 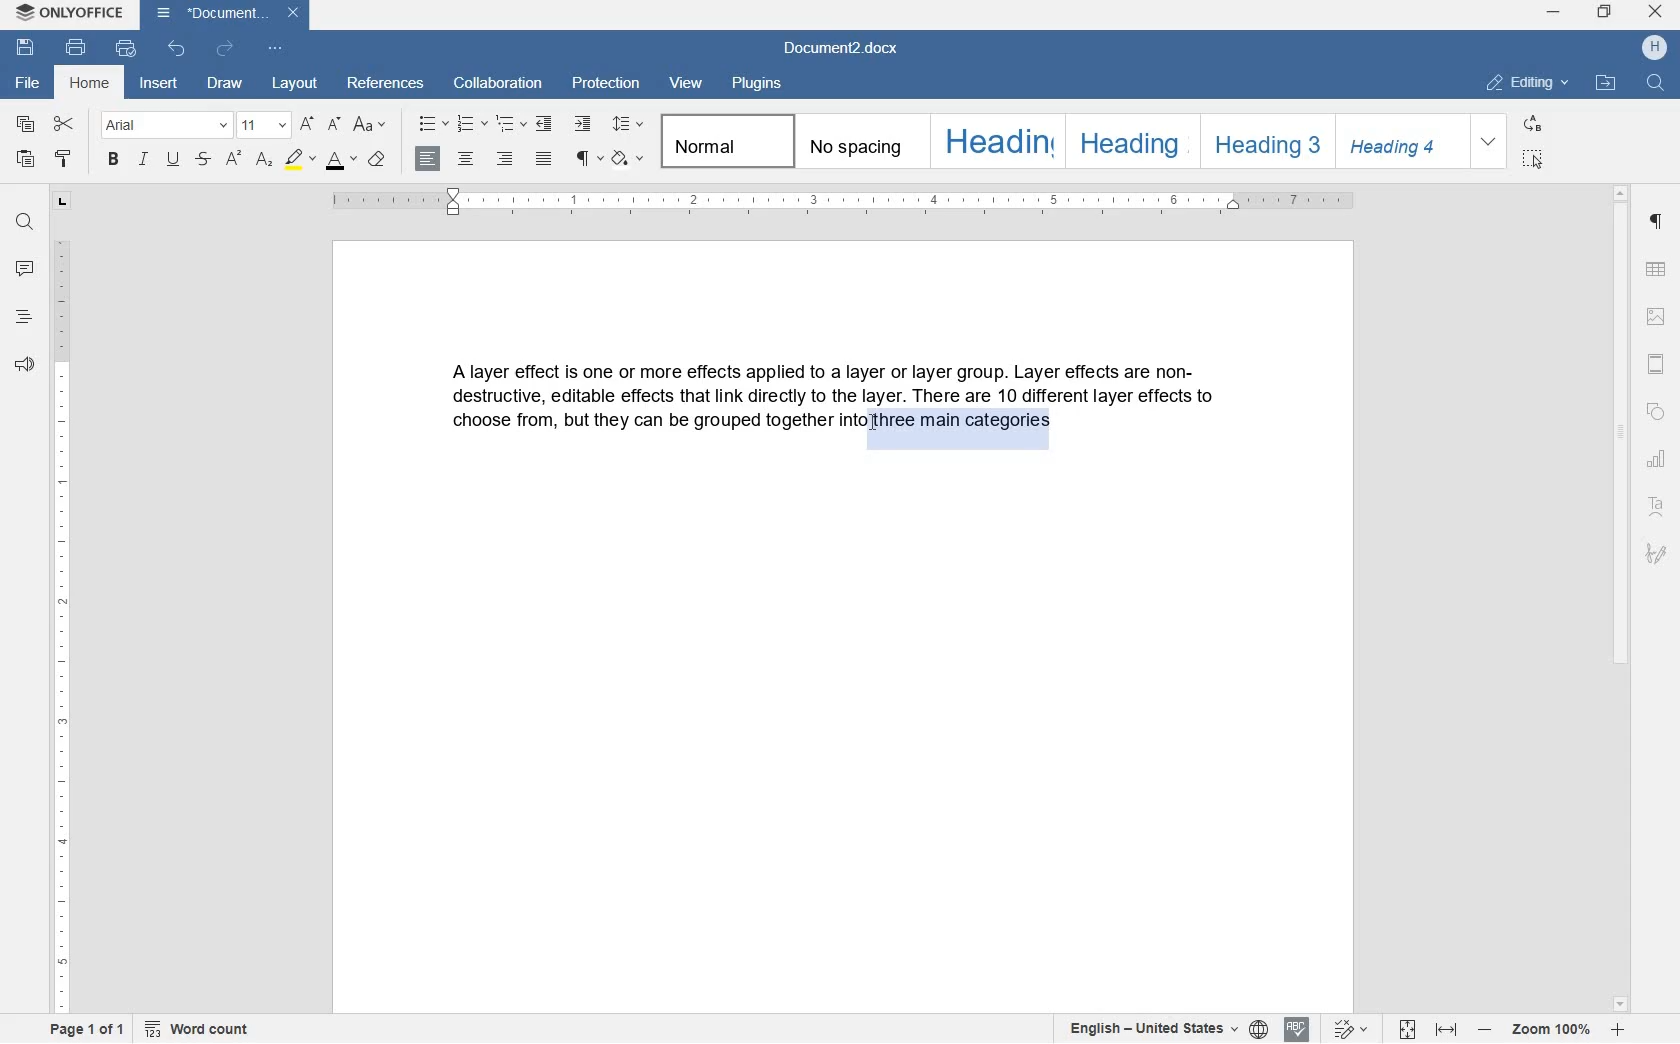 What do you see at coordinates (78, 49) in the screenshot?
I see `print` at bounding box center [78, 49].